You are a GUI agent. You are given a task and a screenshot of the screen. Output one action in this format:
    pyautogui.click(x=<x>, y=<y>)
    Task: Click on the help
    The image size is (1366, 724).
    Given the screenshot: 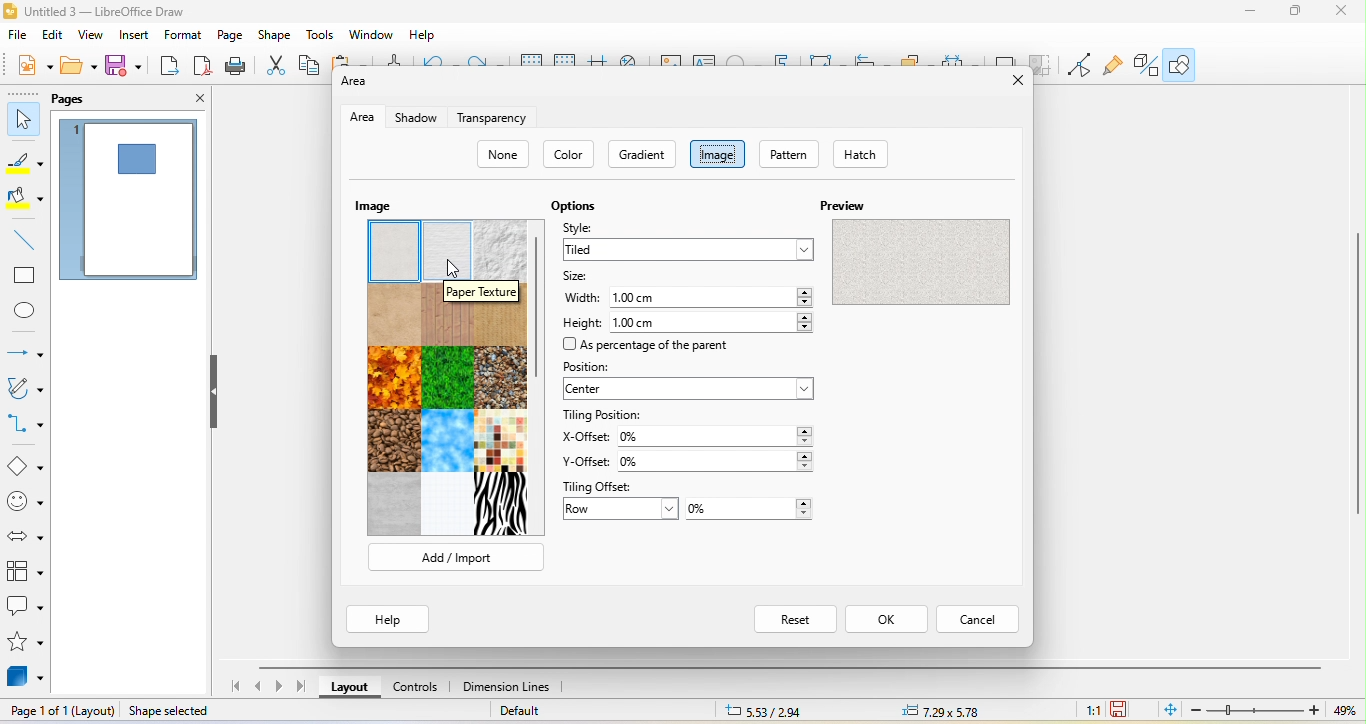 What is the action you would take?
    pyautogui.click(x=426, y=35)
    